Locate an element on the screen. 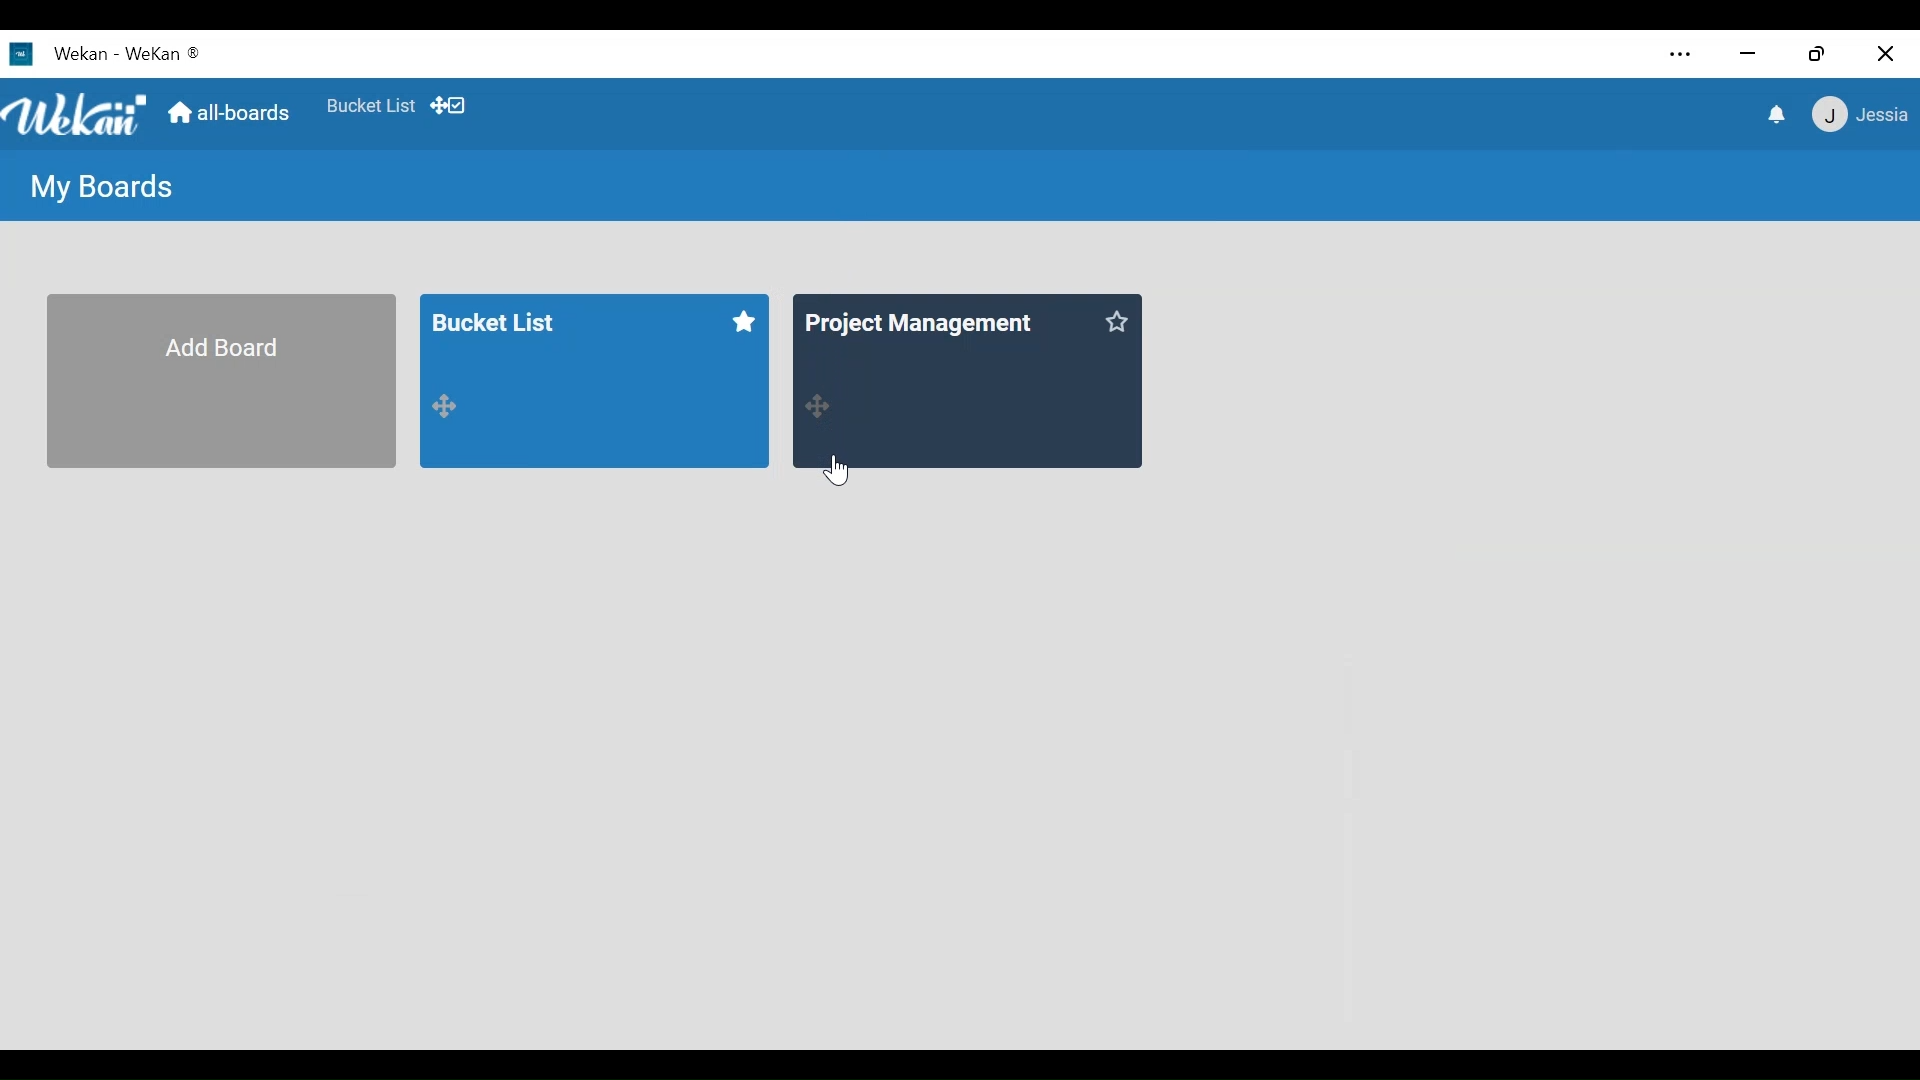 Image resolution: width=1920 pixels, height=1080 pixels. Restore is located at coordinates (1817, 53).